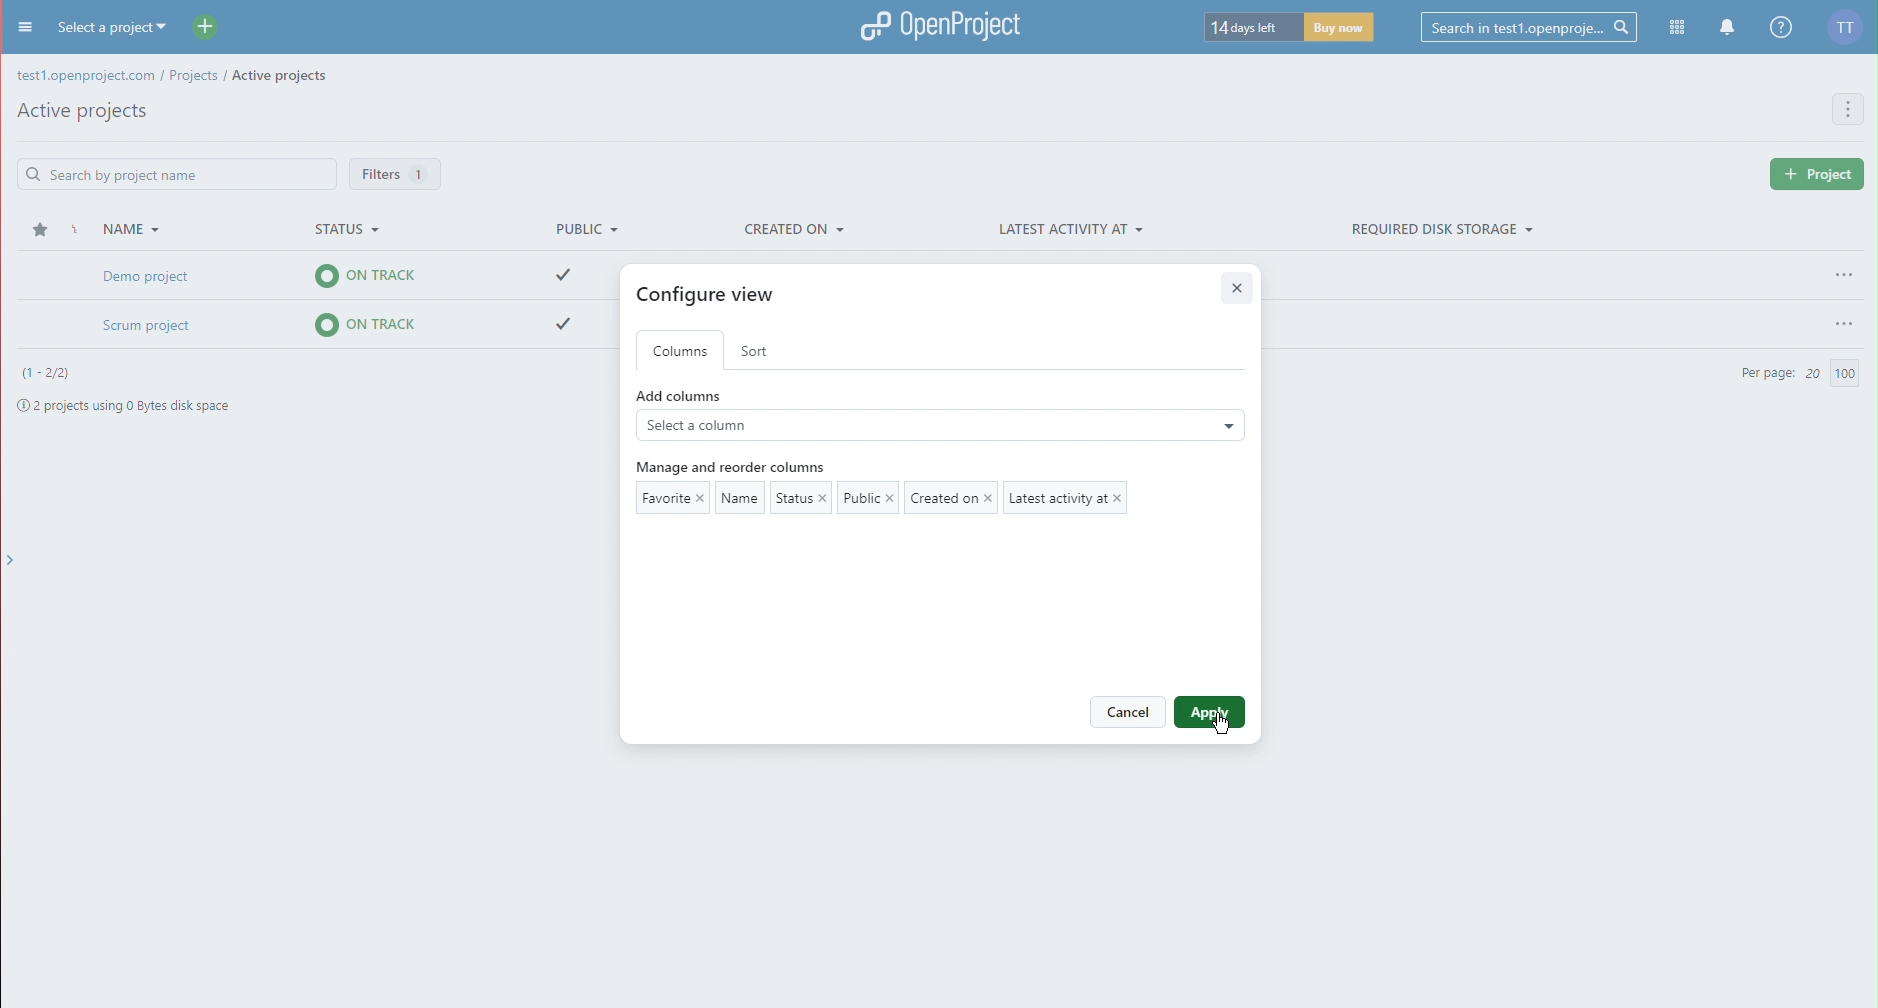 Image resolution: width=1878 pixels, height=1008 pixels. I want to click on Current Columns, so click(894, 516).